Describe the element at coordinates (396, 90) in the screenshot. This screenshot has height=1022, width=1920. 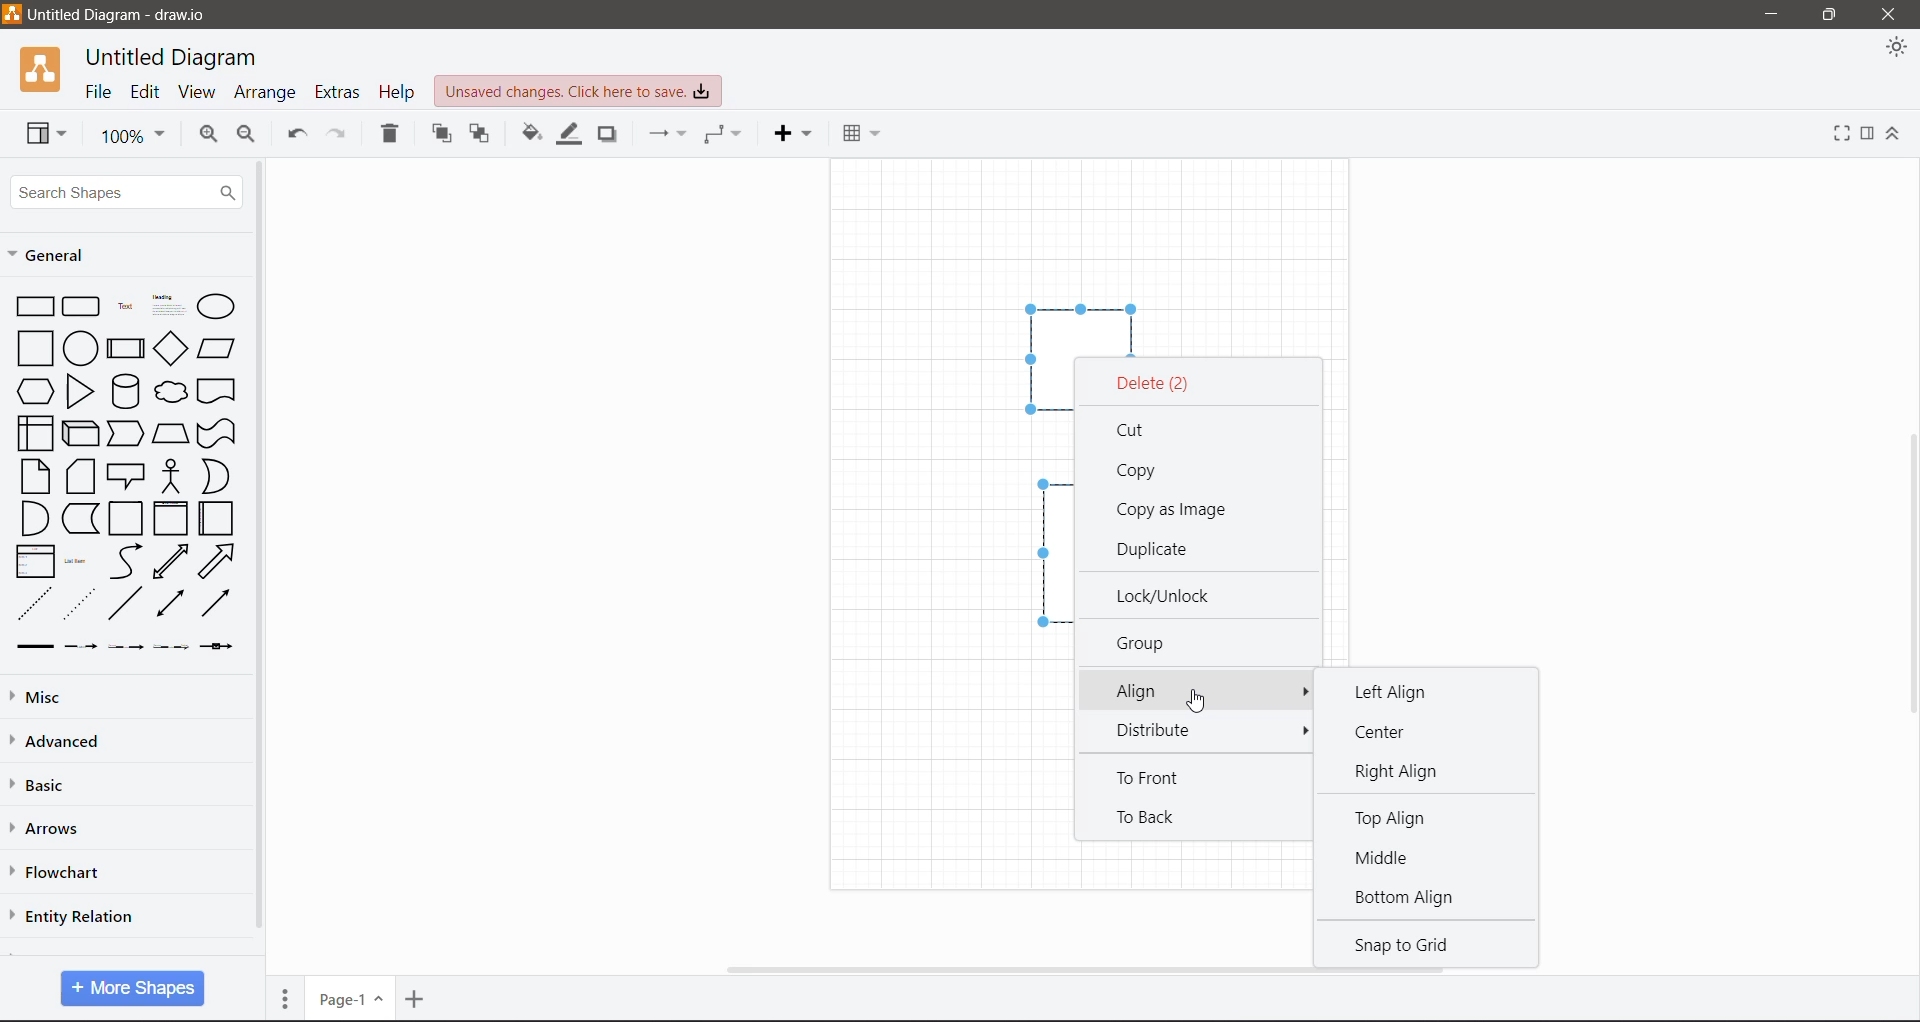
I see `Help` at that location.